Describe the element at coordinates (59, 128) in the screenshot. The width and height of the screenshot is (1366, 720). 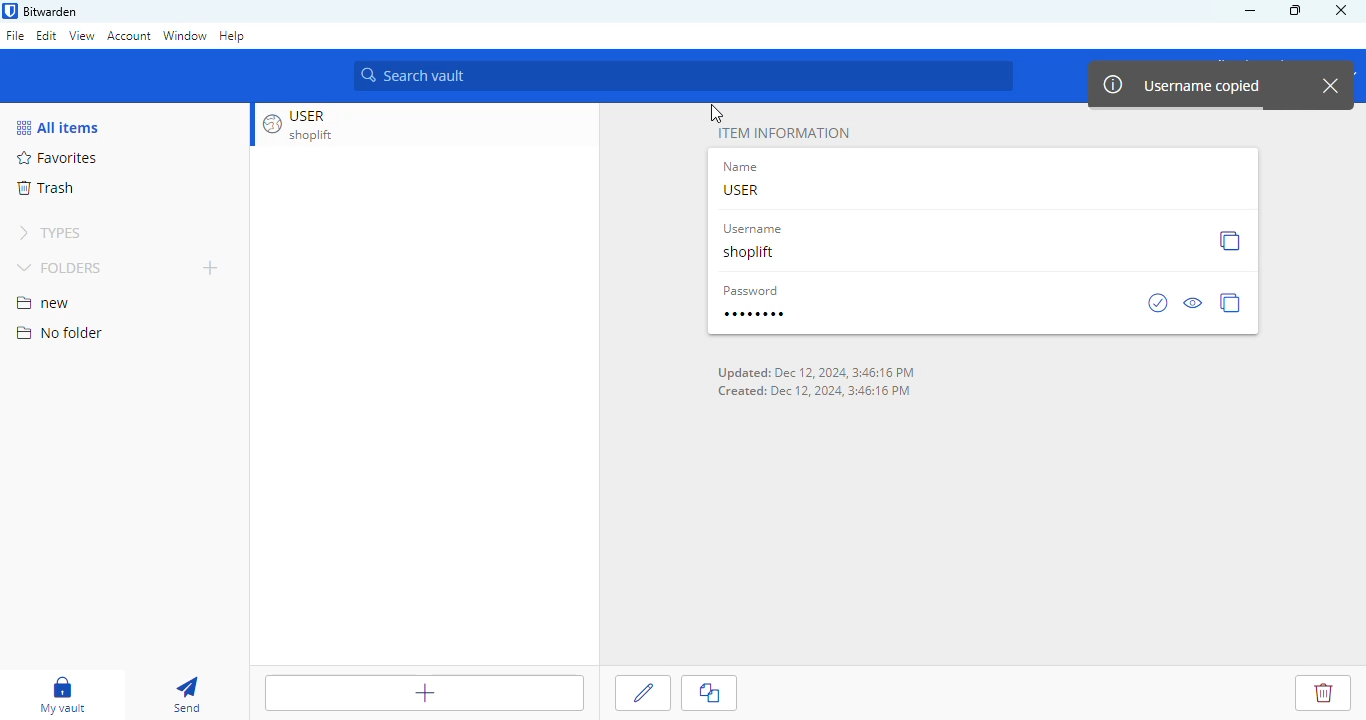
I see `all items` at that location.